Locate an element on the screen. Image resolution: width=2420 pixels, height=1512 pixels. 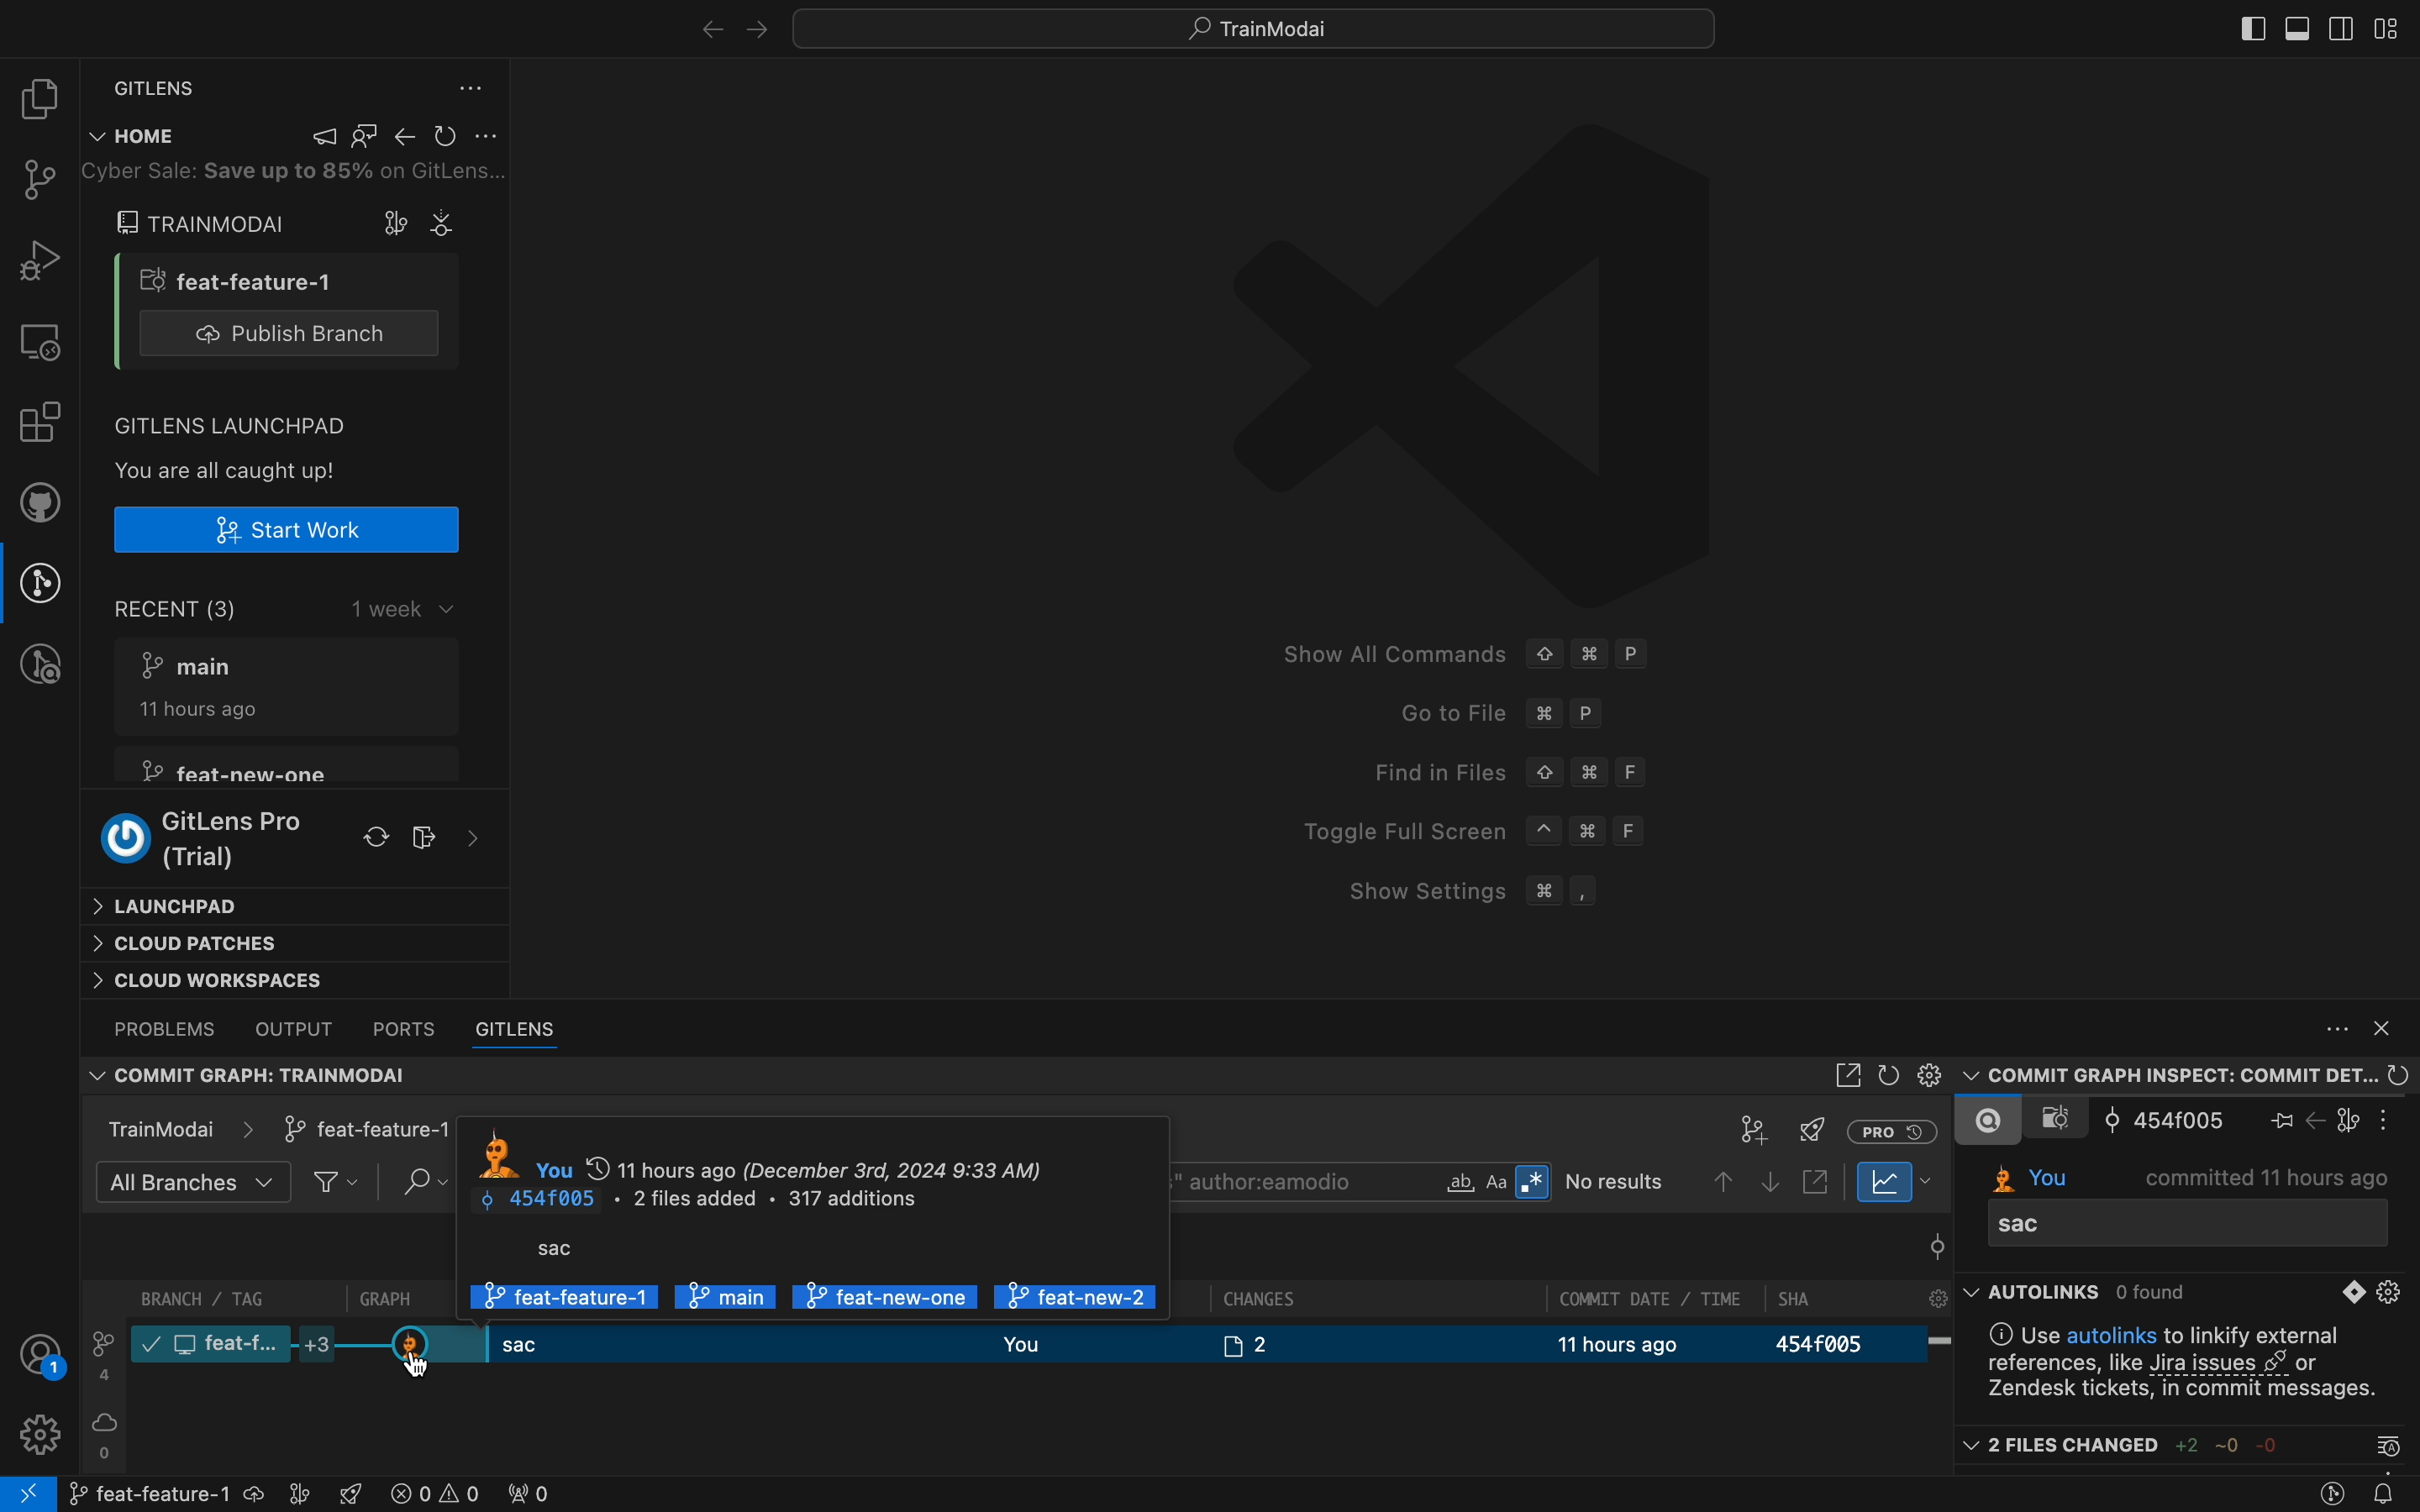
All branches is located at coordinates (184, 1184).